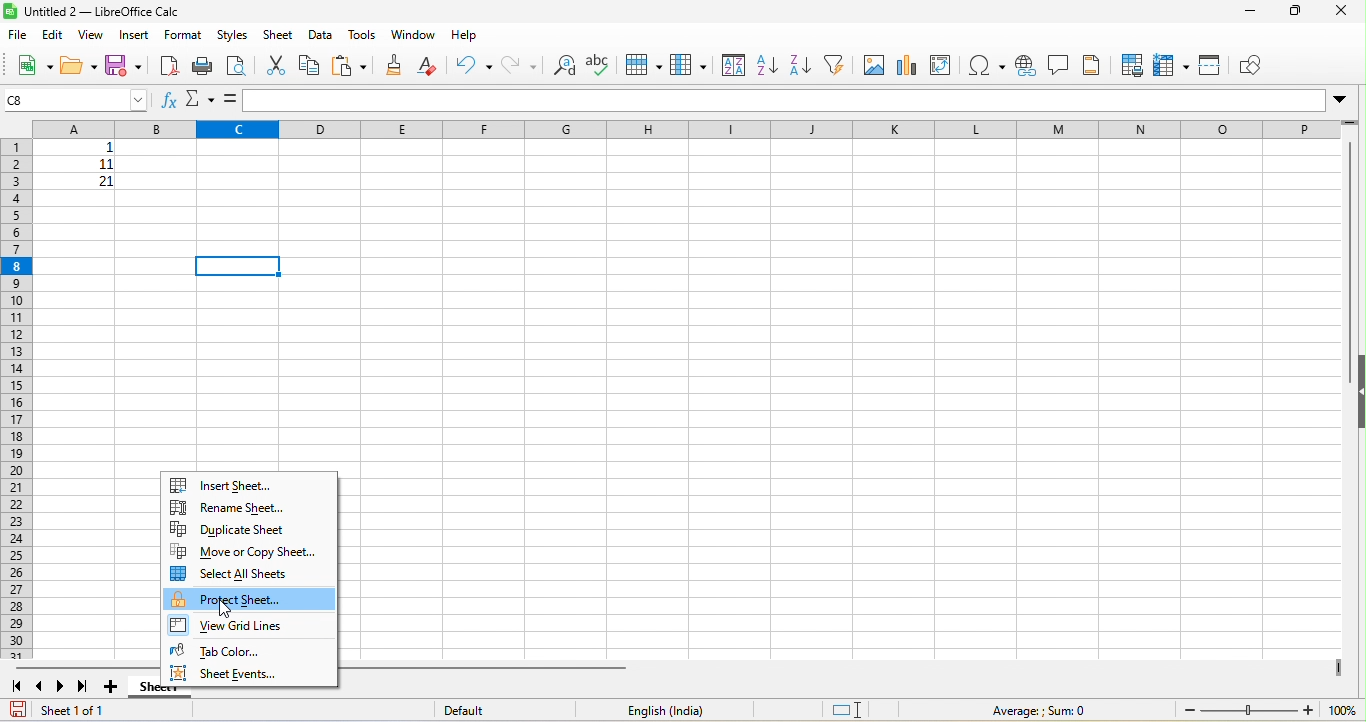  What do you see at coordinates (432, 66) in the screenshot?
I see `clear direct formatting` at bounding box center [432, 66].